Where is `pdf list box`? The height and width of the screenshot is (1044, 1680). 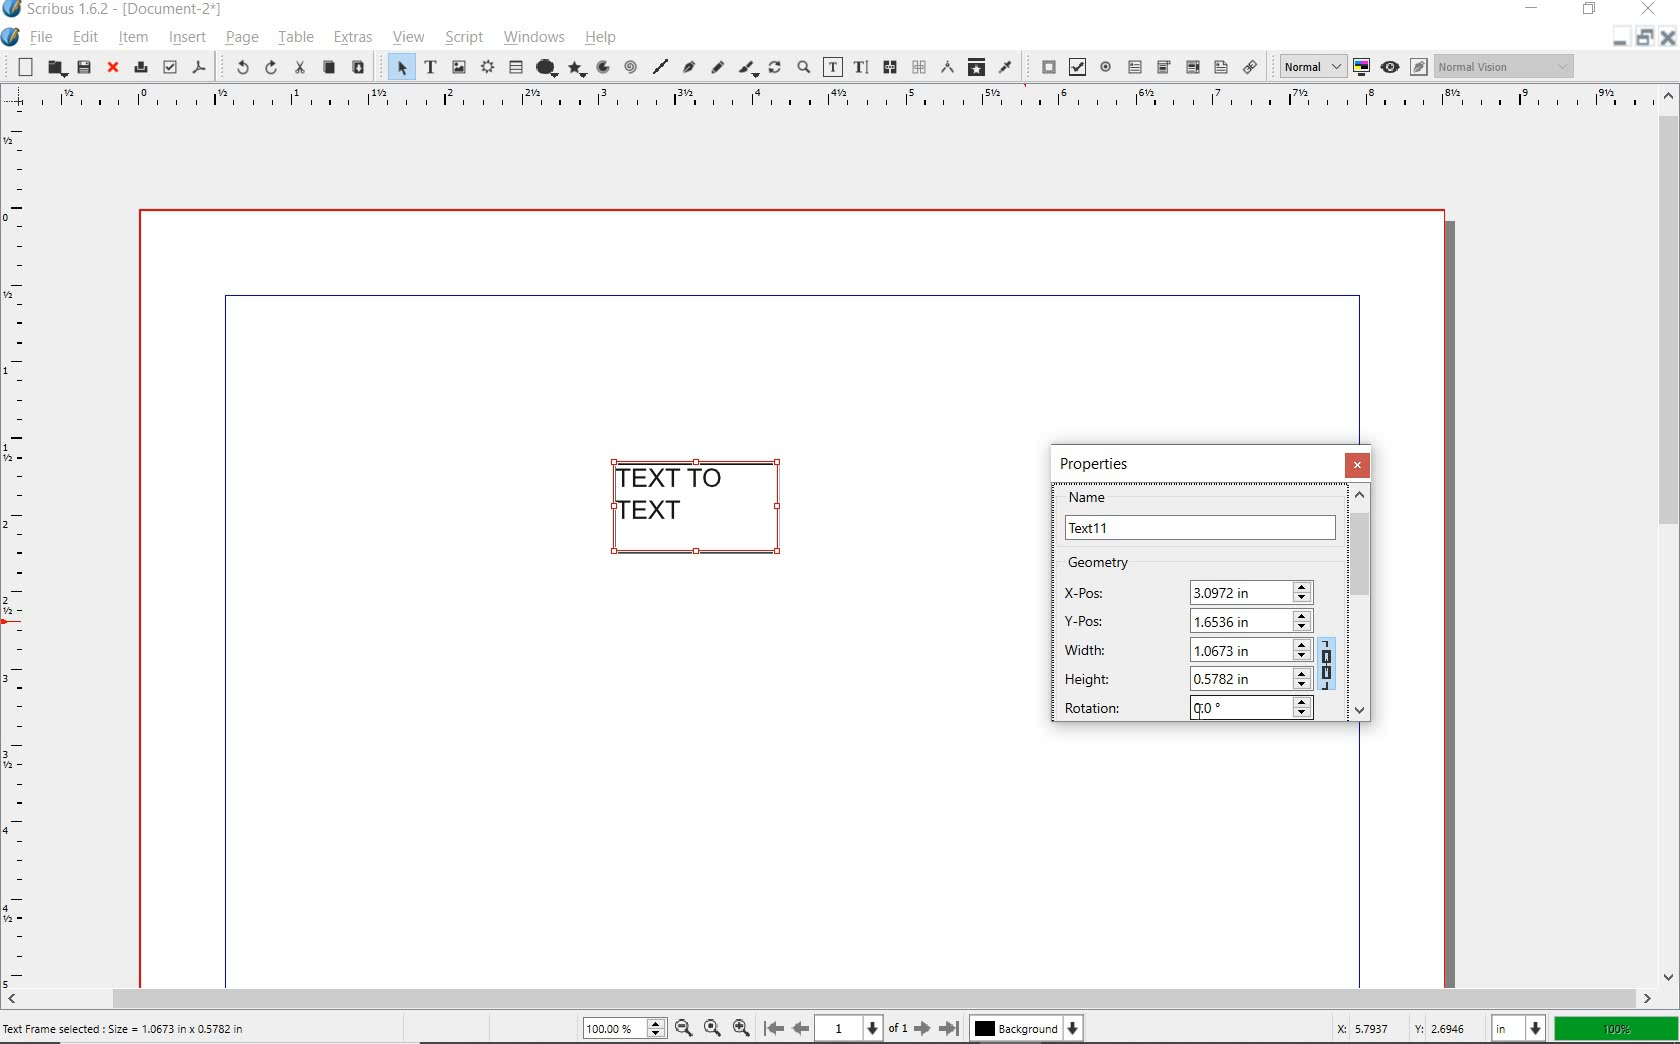
pdf list box is located at coordinates (1220, 68).